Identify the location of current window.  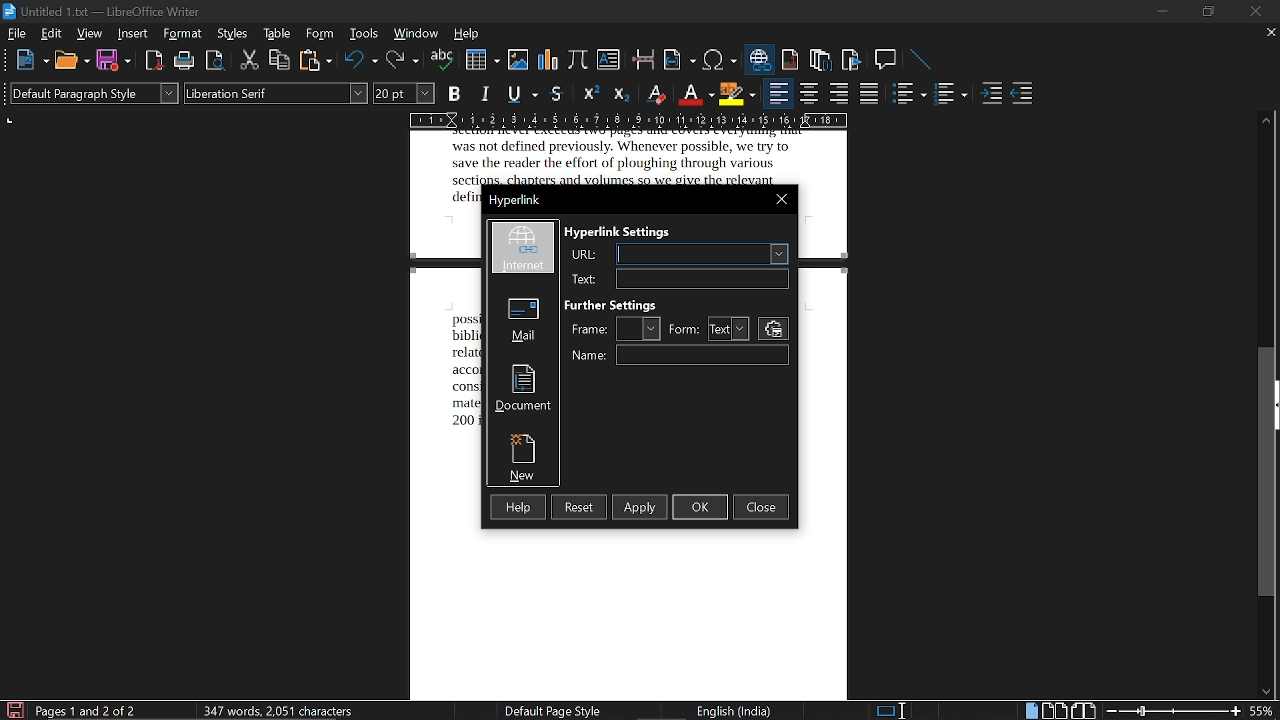
(102, 11).